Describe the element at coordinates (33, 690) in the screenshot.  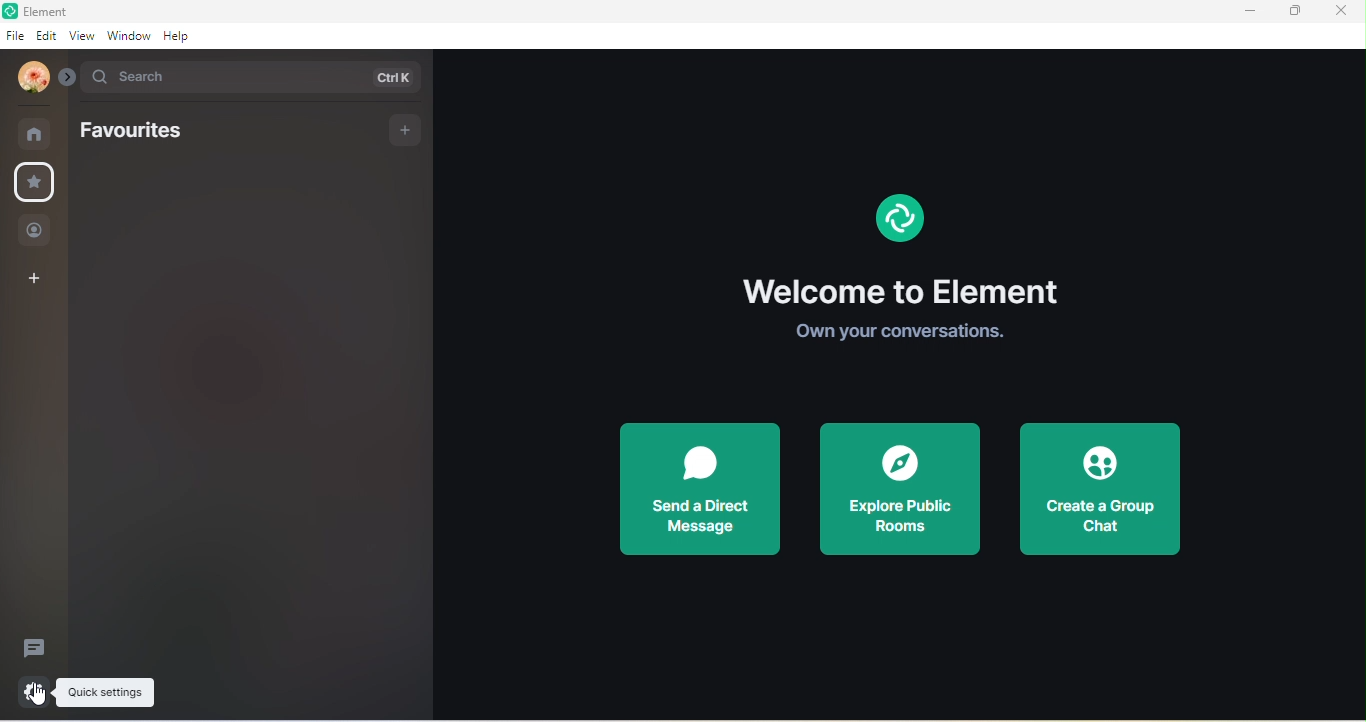
I see `settings` at that location.